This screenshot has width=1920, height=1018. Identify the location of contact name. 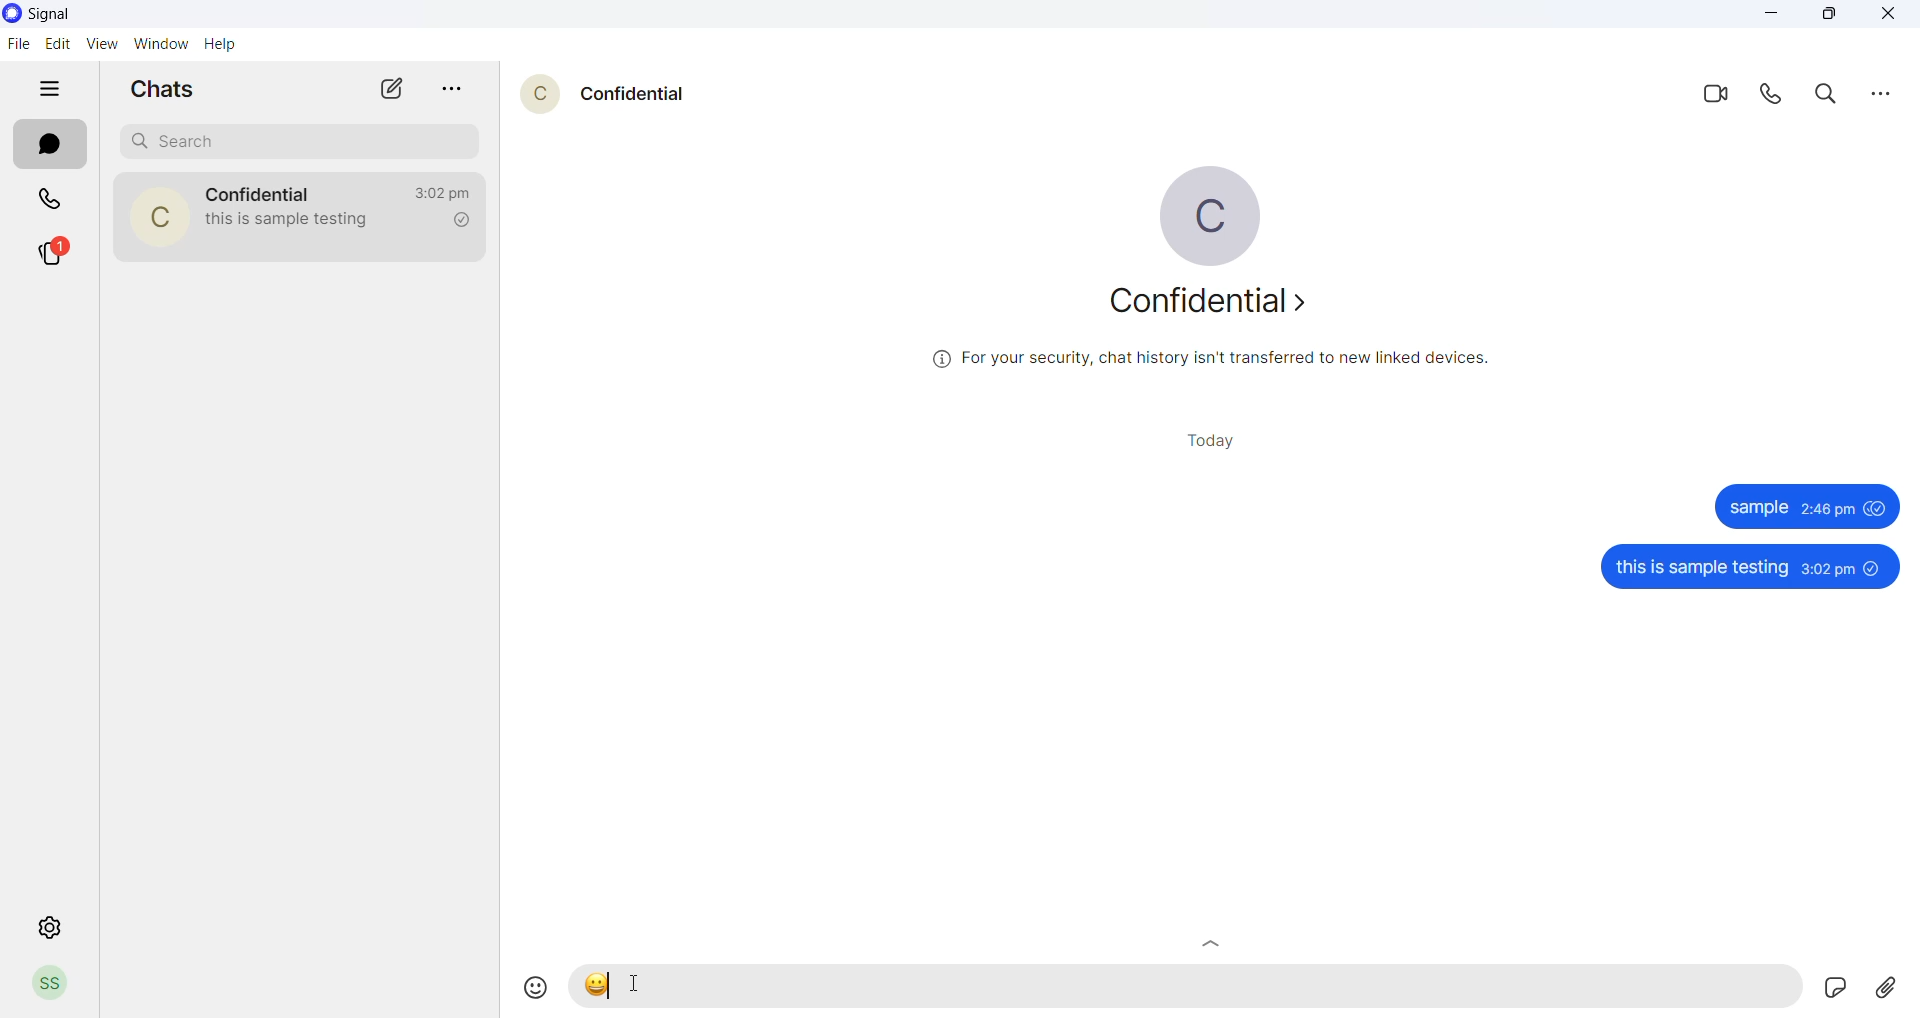
(259, 193).